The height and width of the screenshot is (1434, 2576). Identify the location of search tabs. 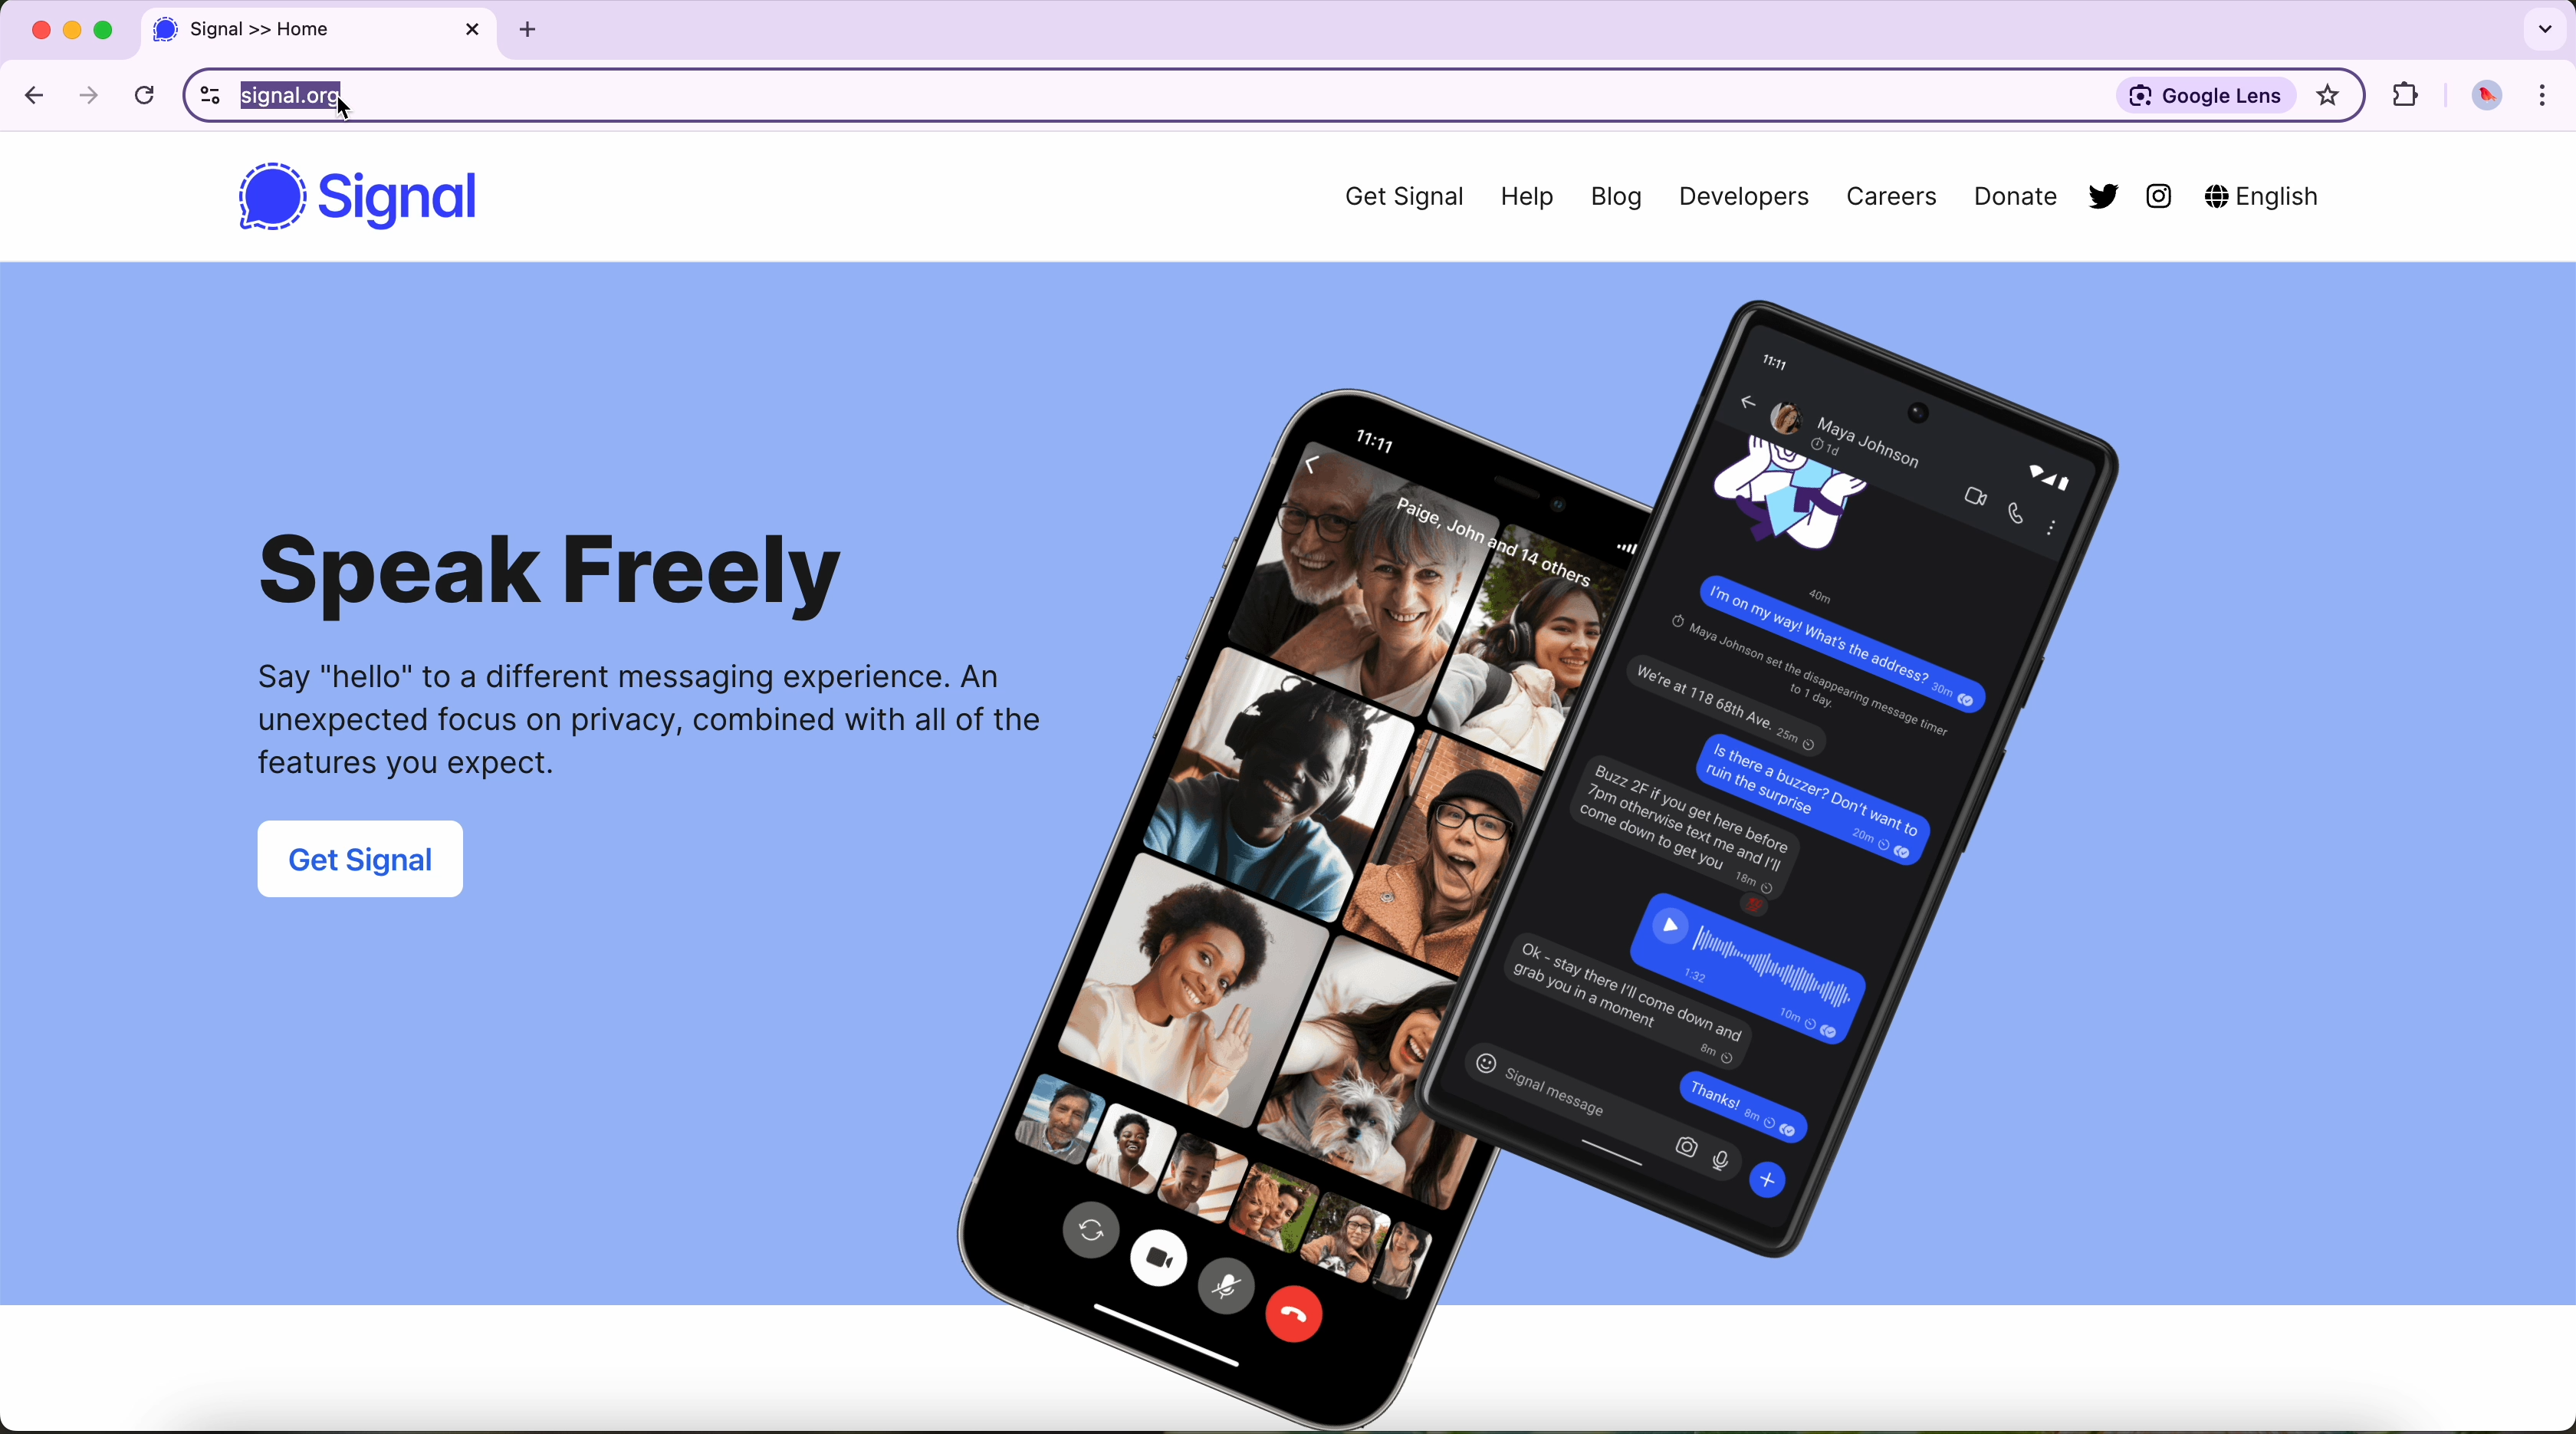
(2542, 27).